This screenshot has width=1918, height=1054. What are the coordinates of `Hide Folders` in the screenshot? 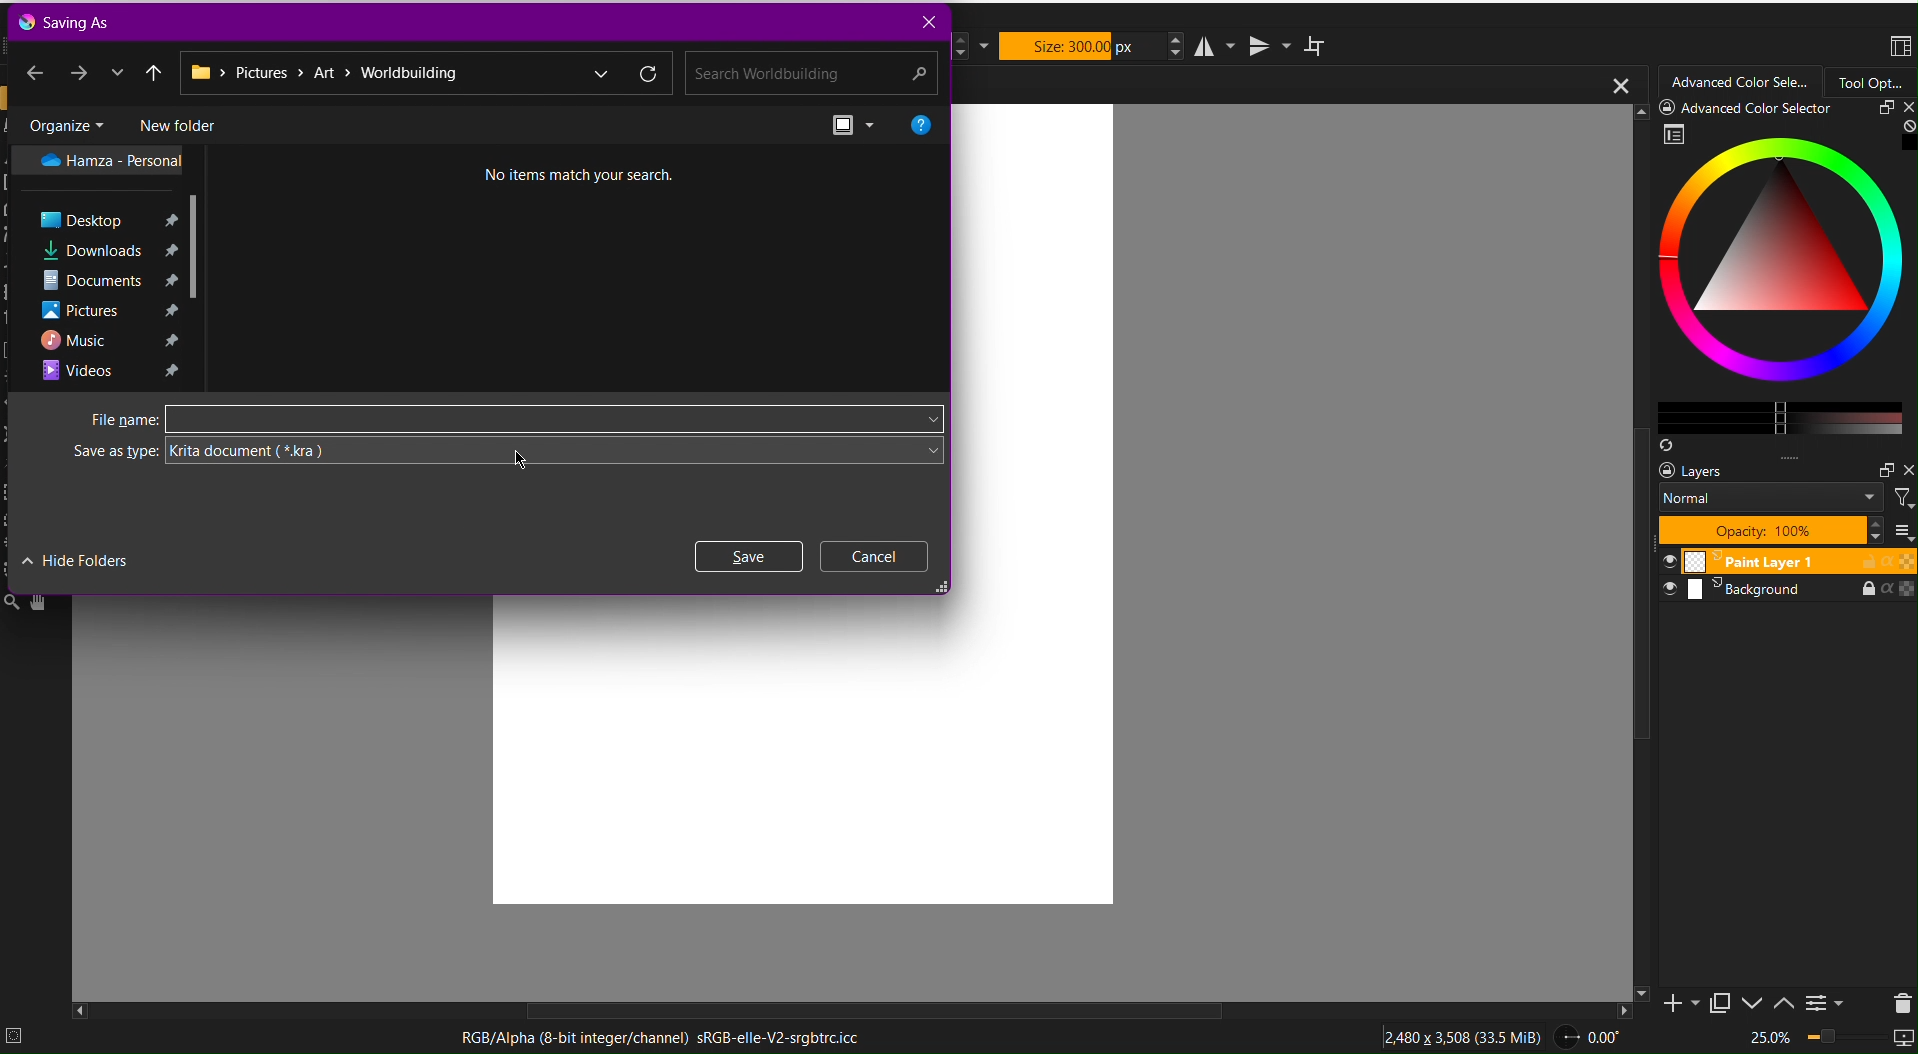 It's located at (76, 559).